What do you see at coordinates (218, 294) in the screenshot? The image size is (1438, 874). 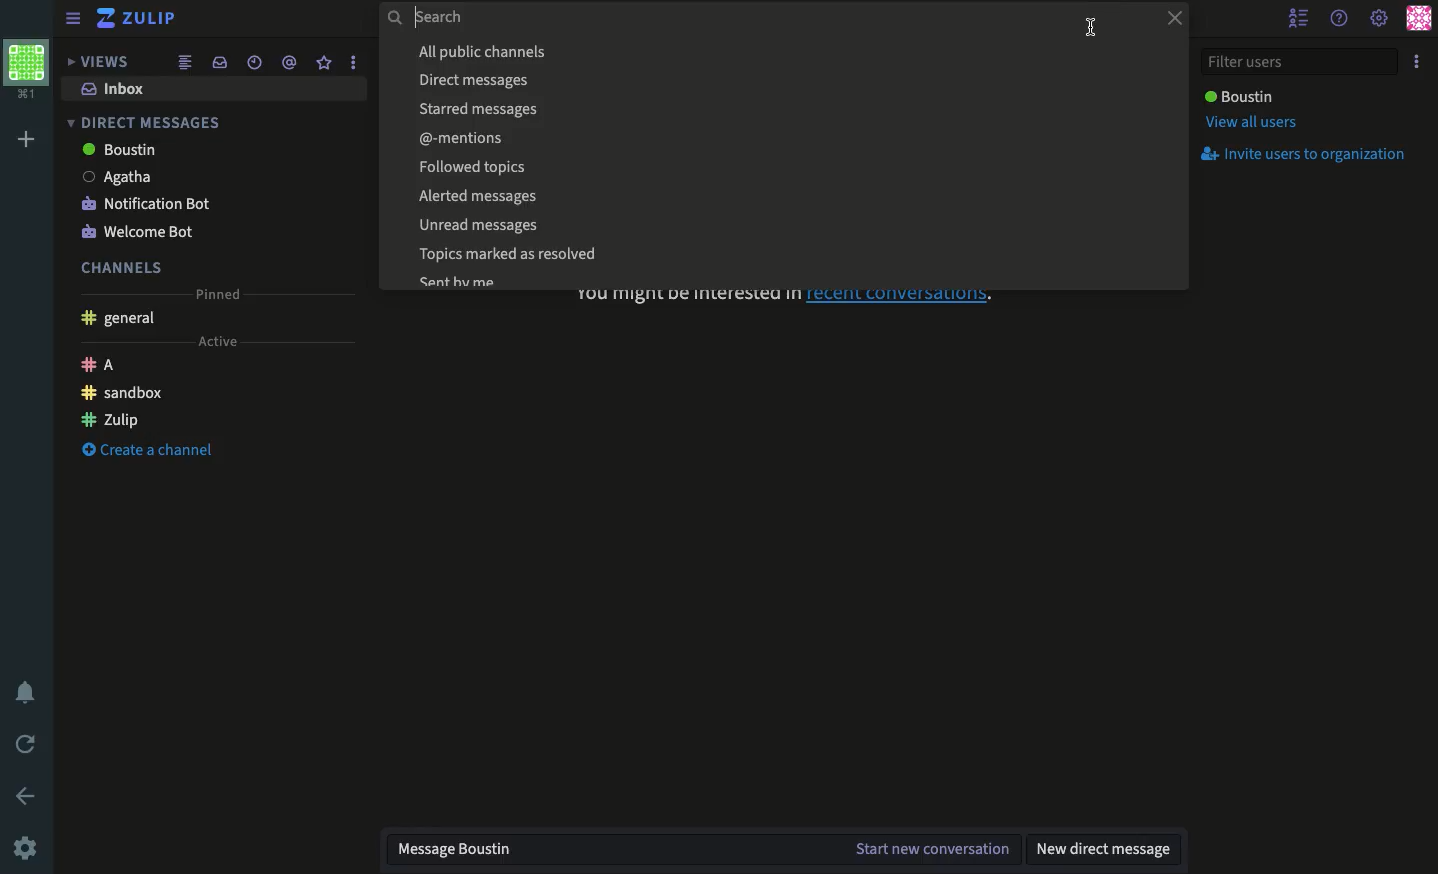 I see `Pinned` at bounding box center [218, 294].